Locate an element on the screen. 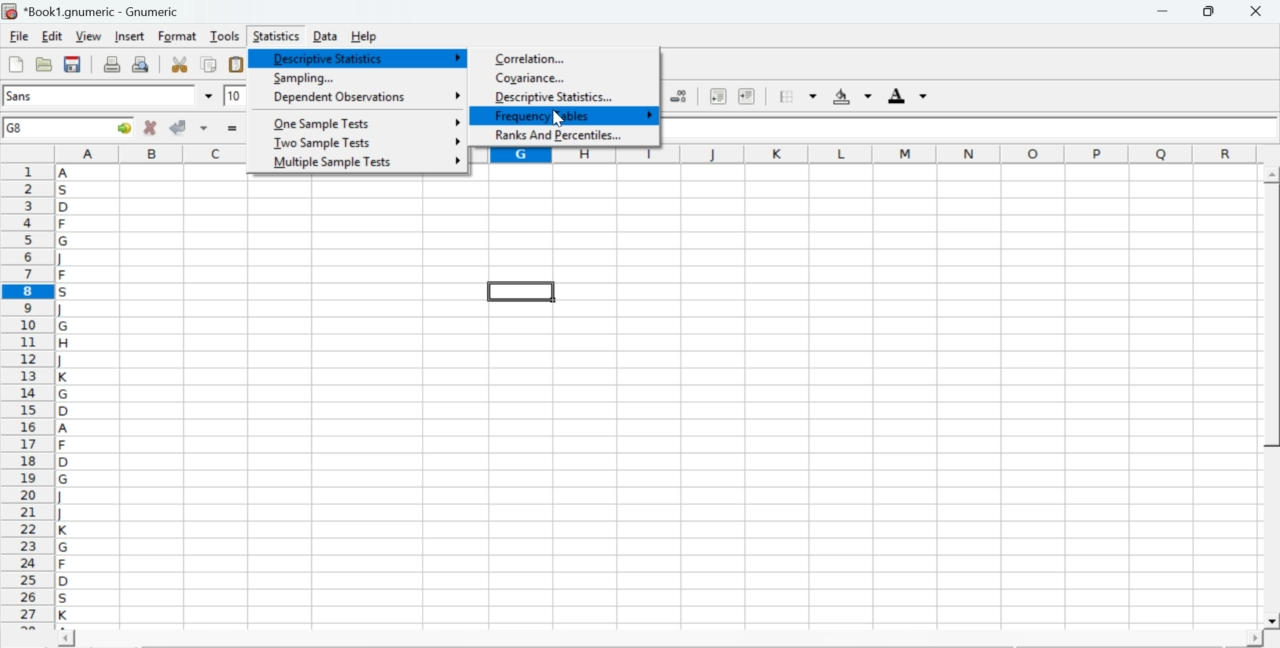 The width and height of the screenshot is (1280, 648). help is located at coordinates (366, 37).